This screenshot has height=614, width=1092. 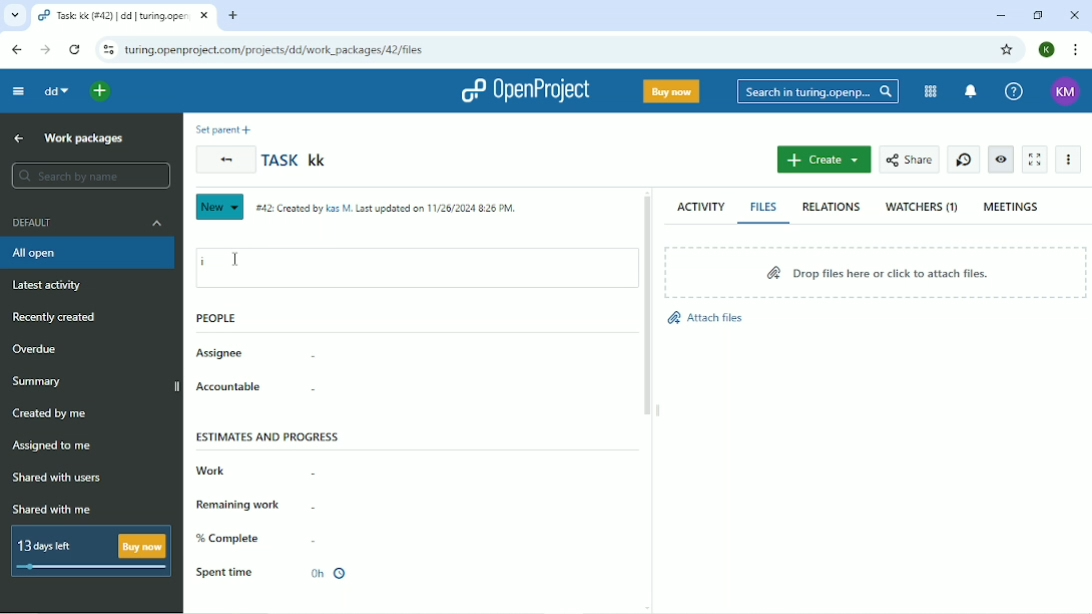 I want to click on Latest activity, so click(x=51, y=286).